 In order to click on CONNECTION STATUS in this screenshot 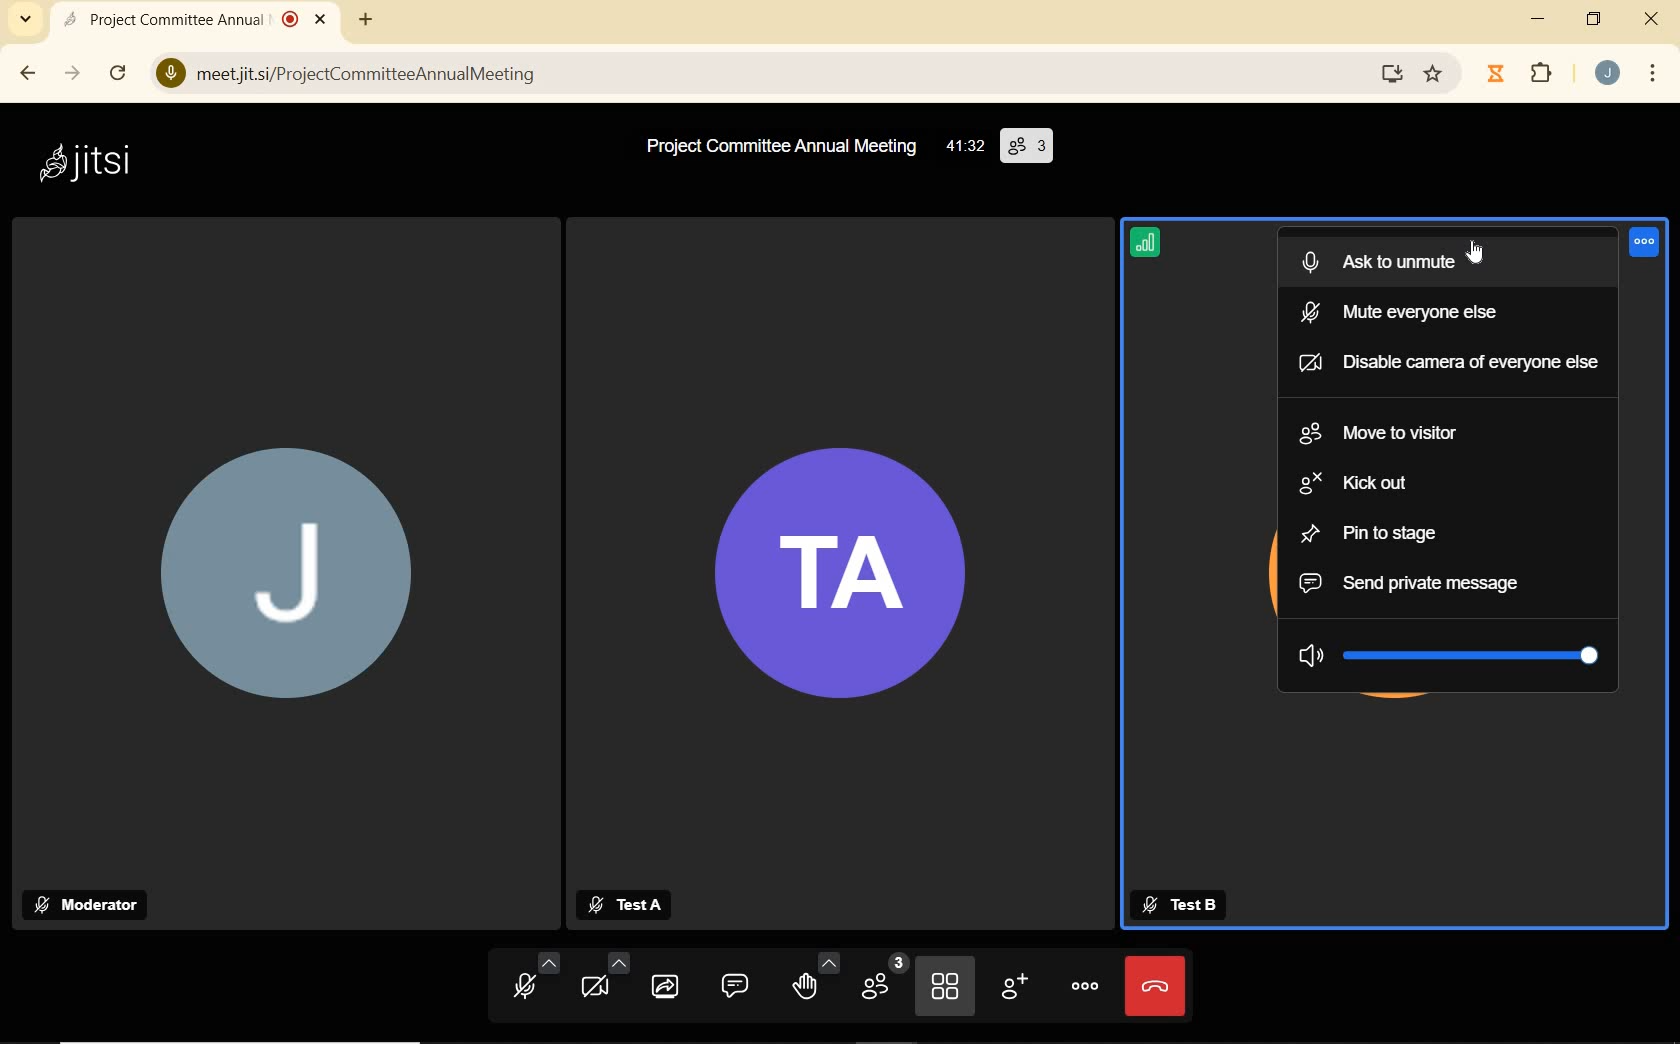, I will do `click(1149, 247)`.